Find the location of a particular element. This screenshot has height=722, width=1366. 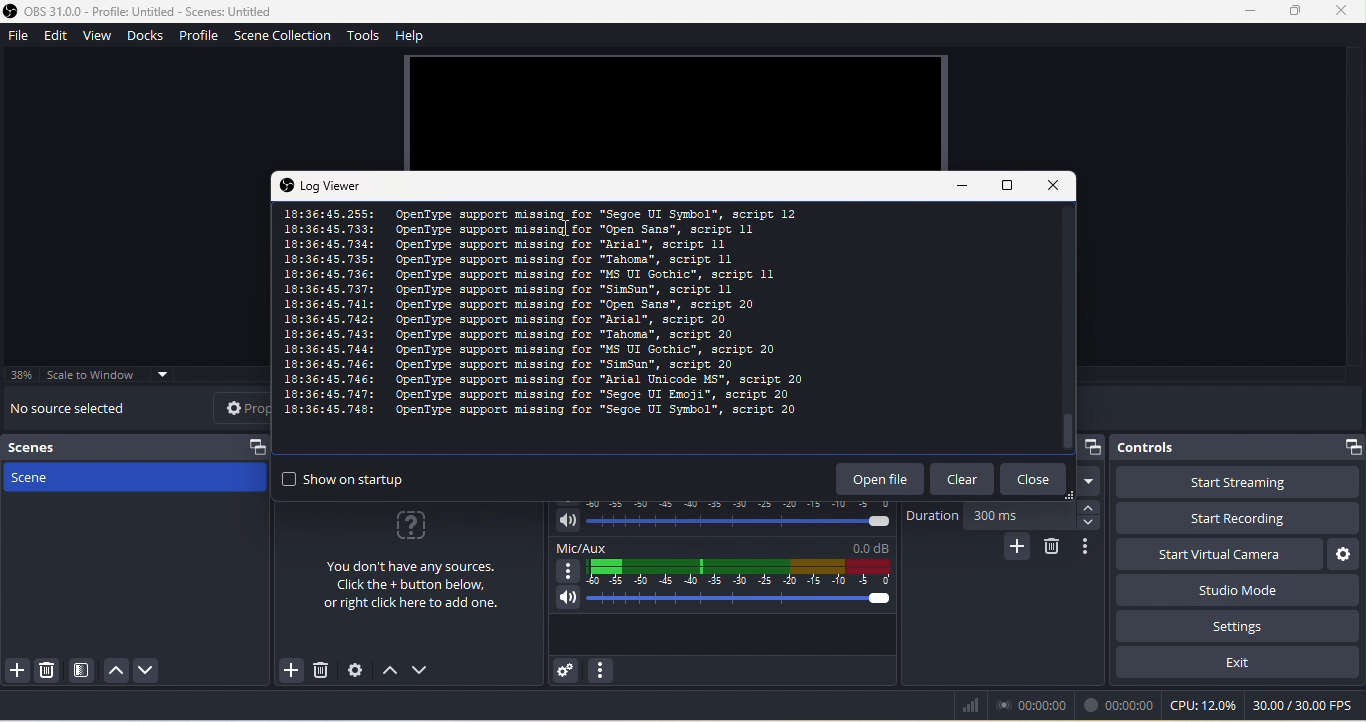

show on startup is located at coordinates (351, 481).